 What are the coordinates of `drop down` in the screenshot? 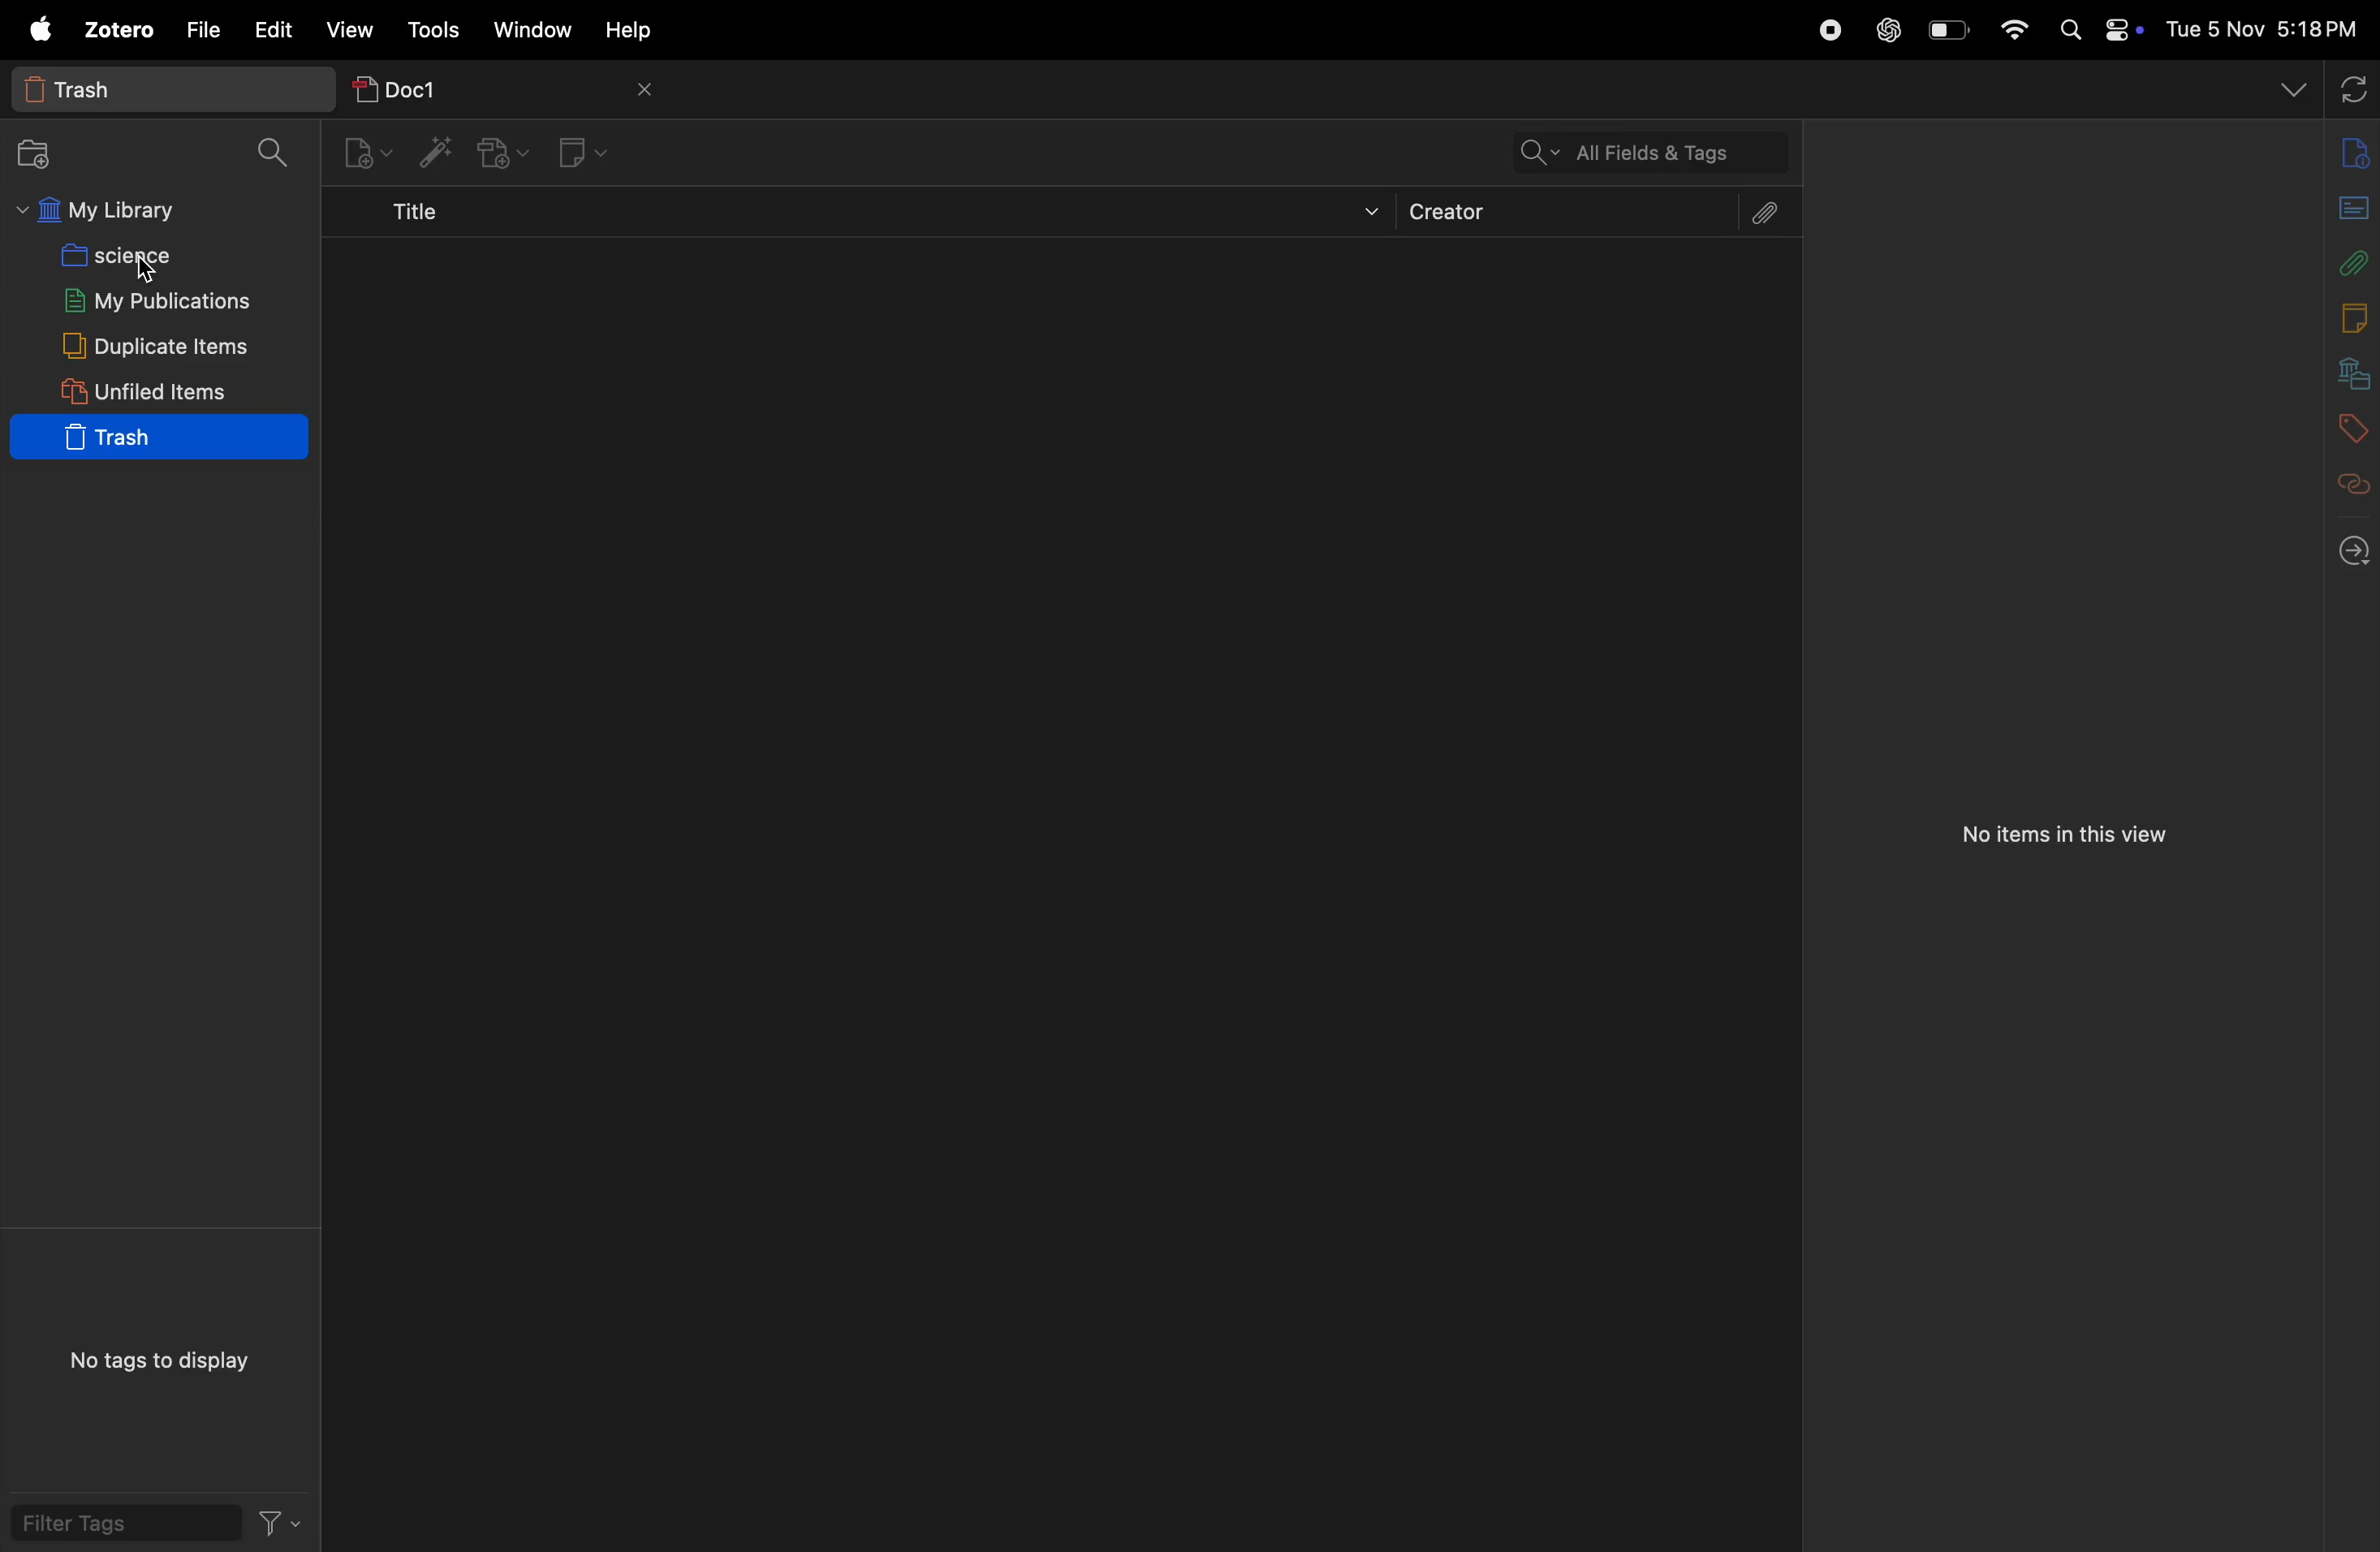 It's located at (2291, 86).